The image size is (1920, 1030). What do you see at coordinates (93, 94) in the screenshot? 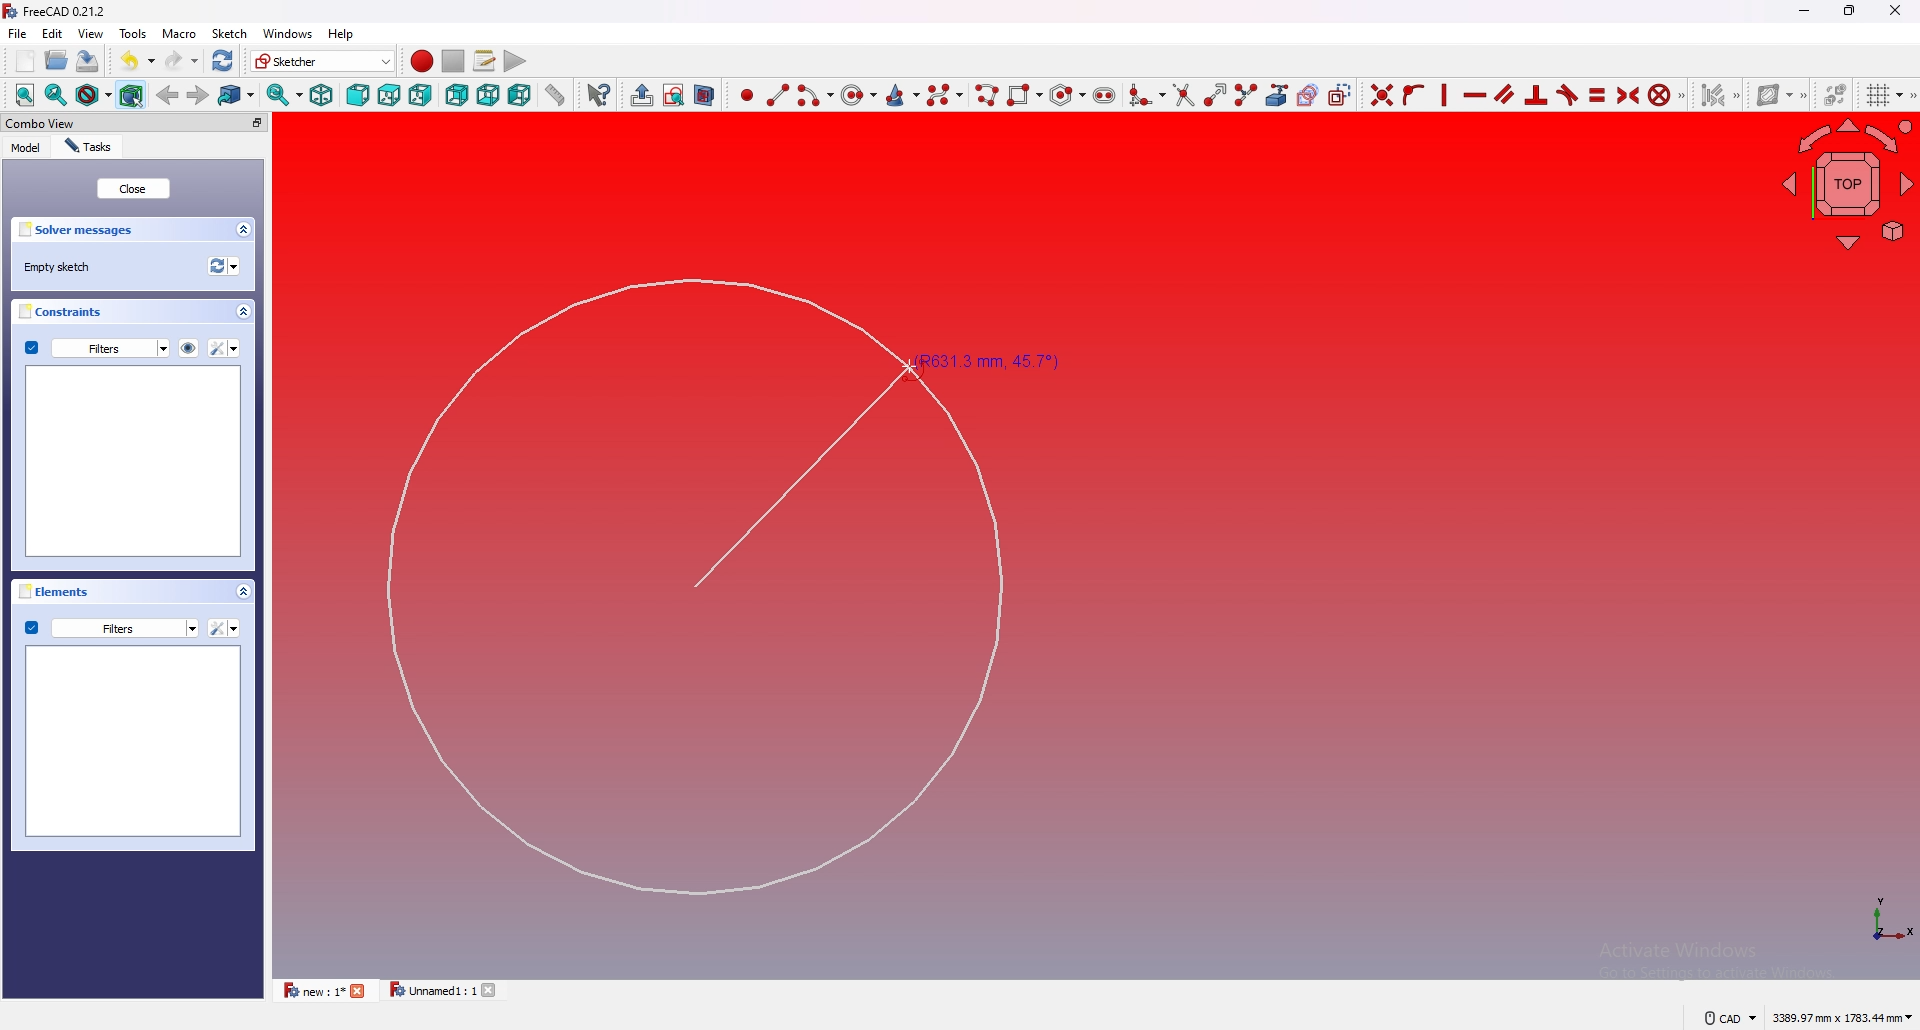
I see `draw style` at bounding box center [93, 94].